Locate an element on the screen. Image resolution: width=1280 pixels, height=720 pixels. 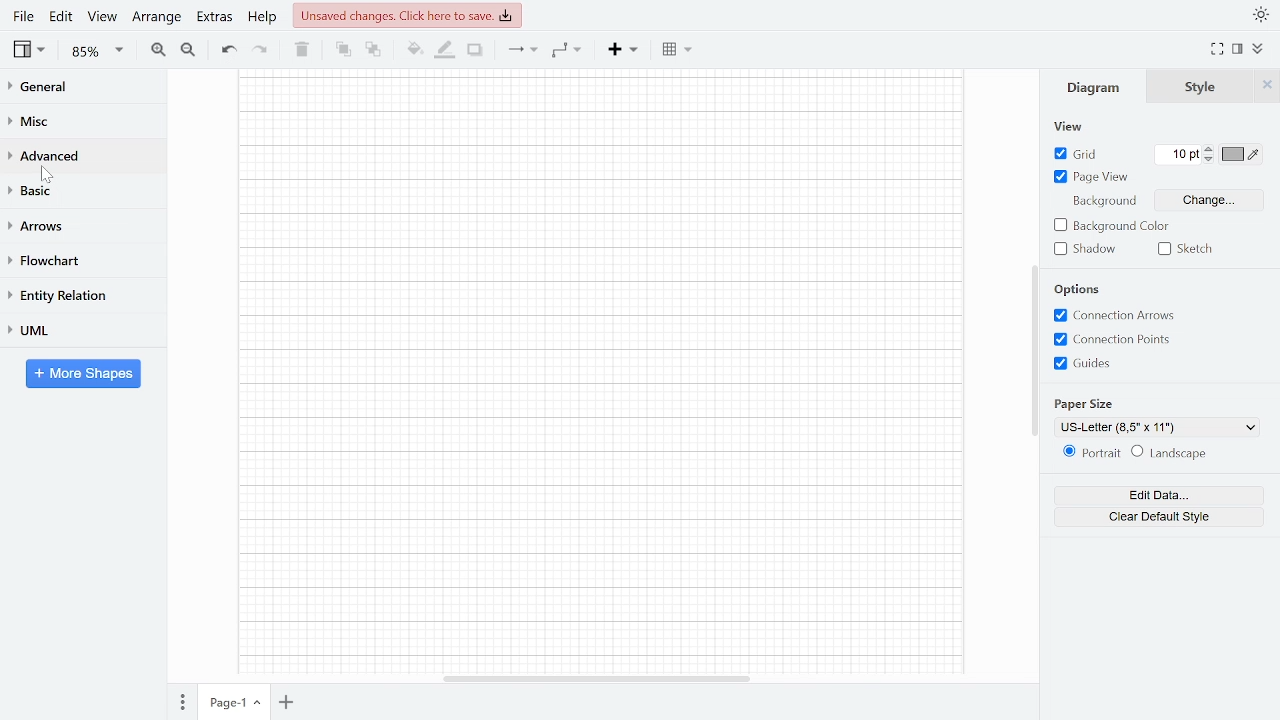
Background is located at coordinates (1106, 201).